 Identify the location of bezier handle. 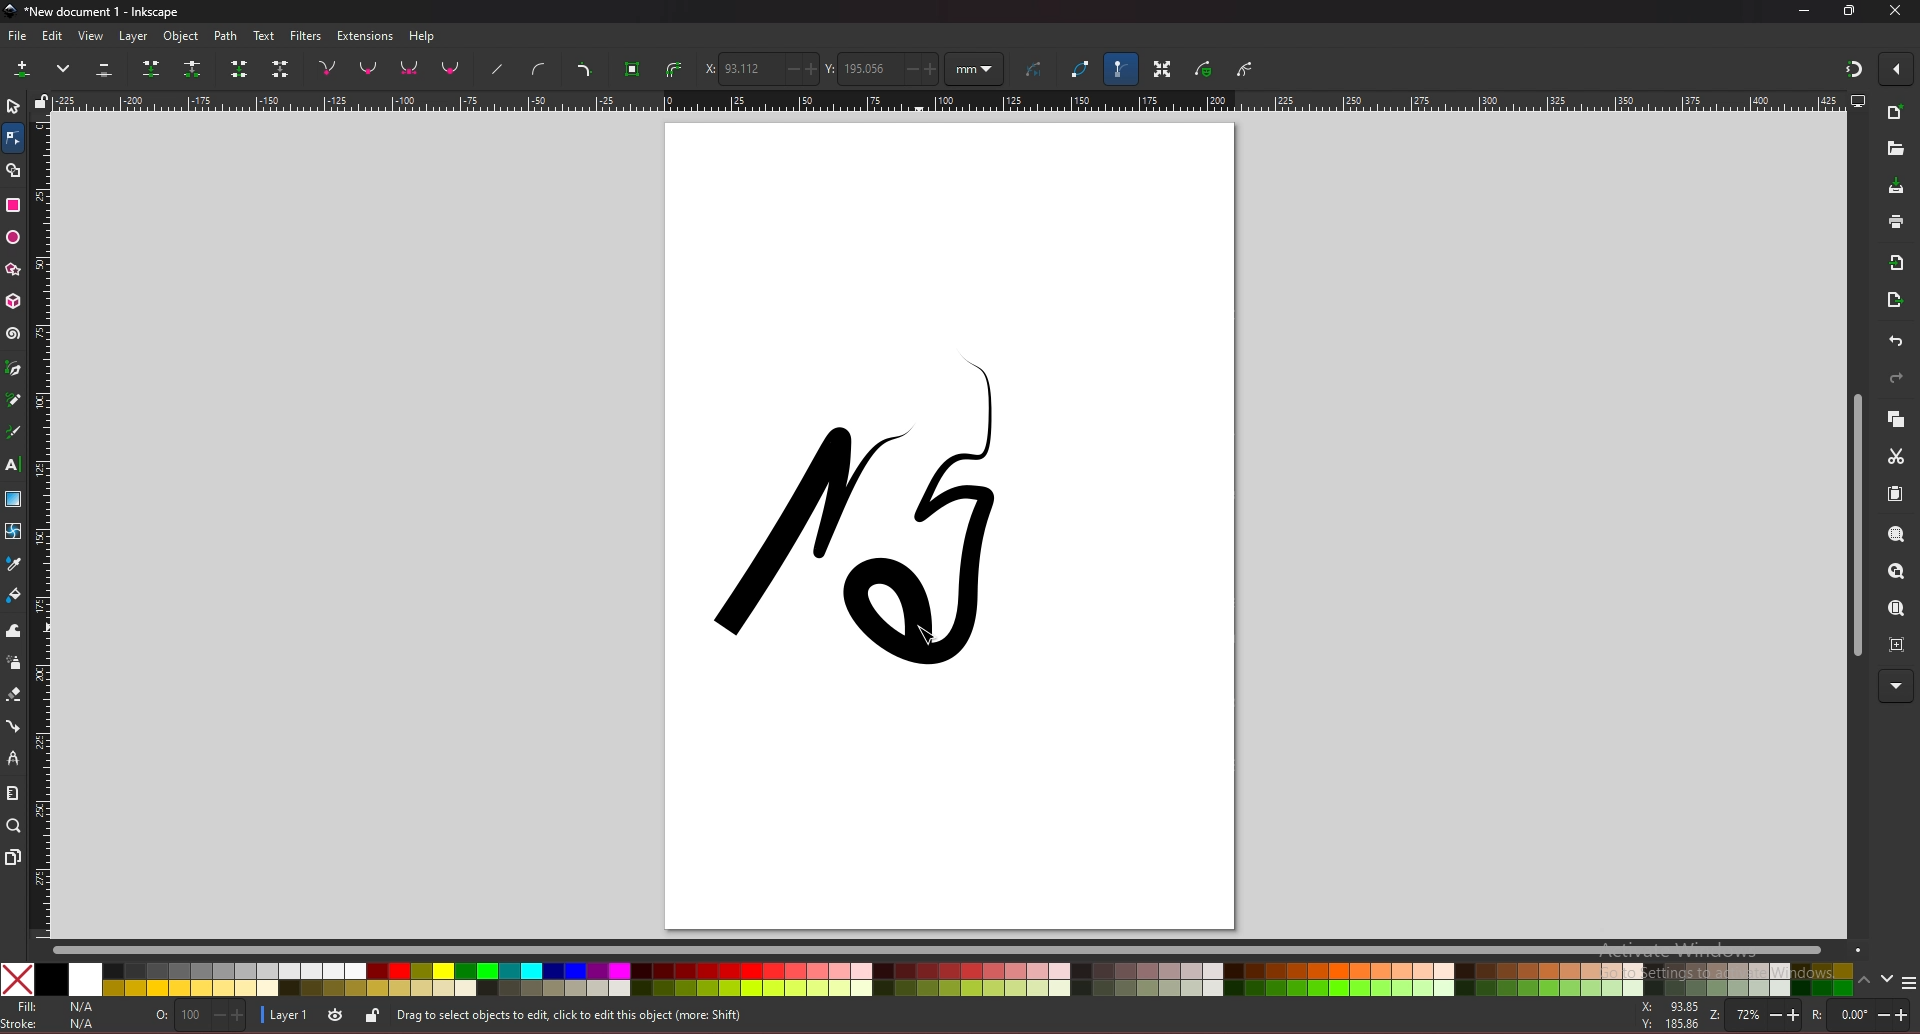
(1119, 68).